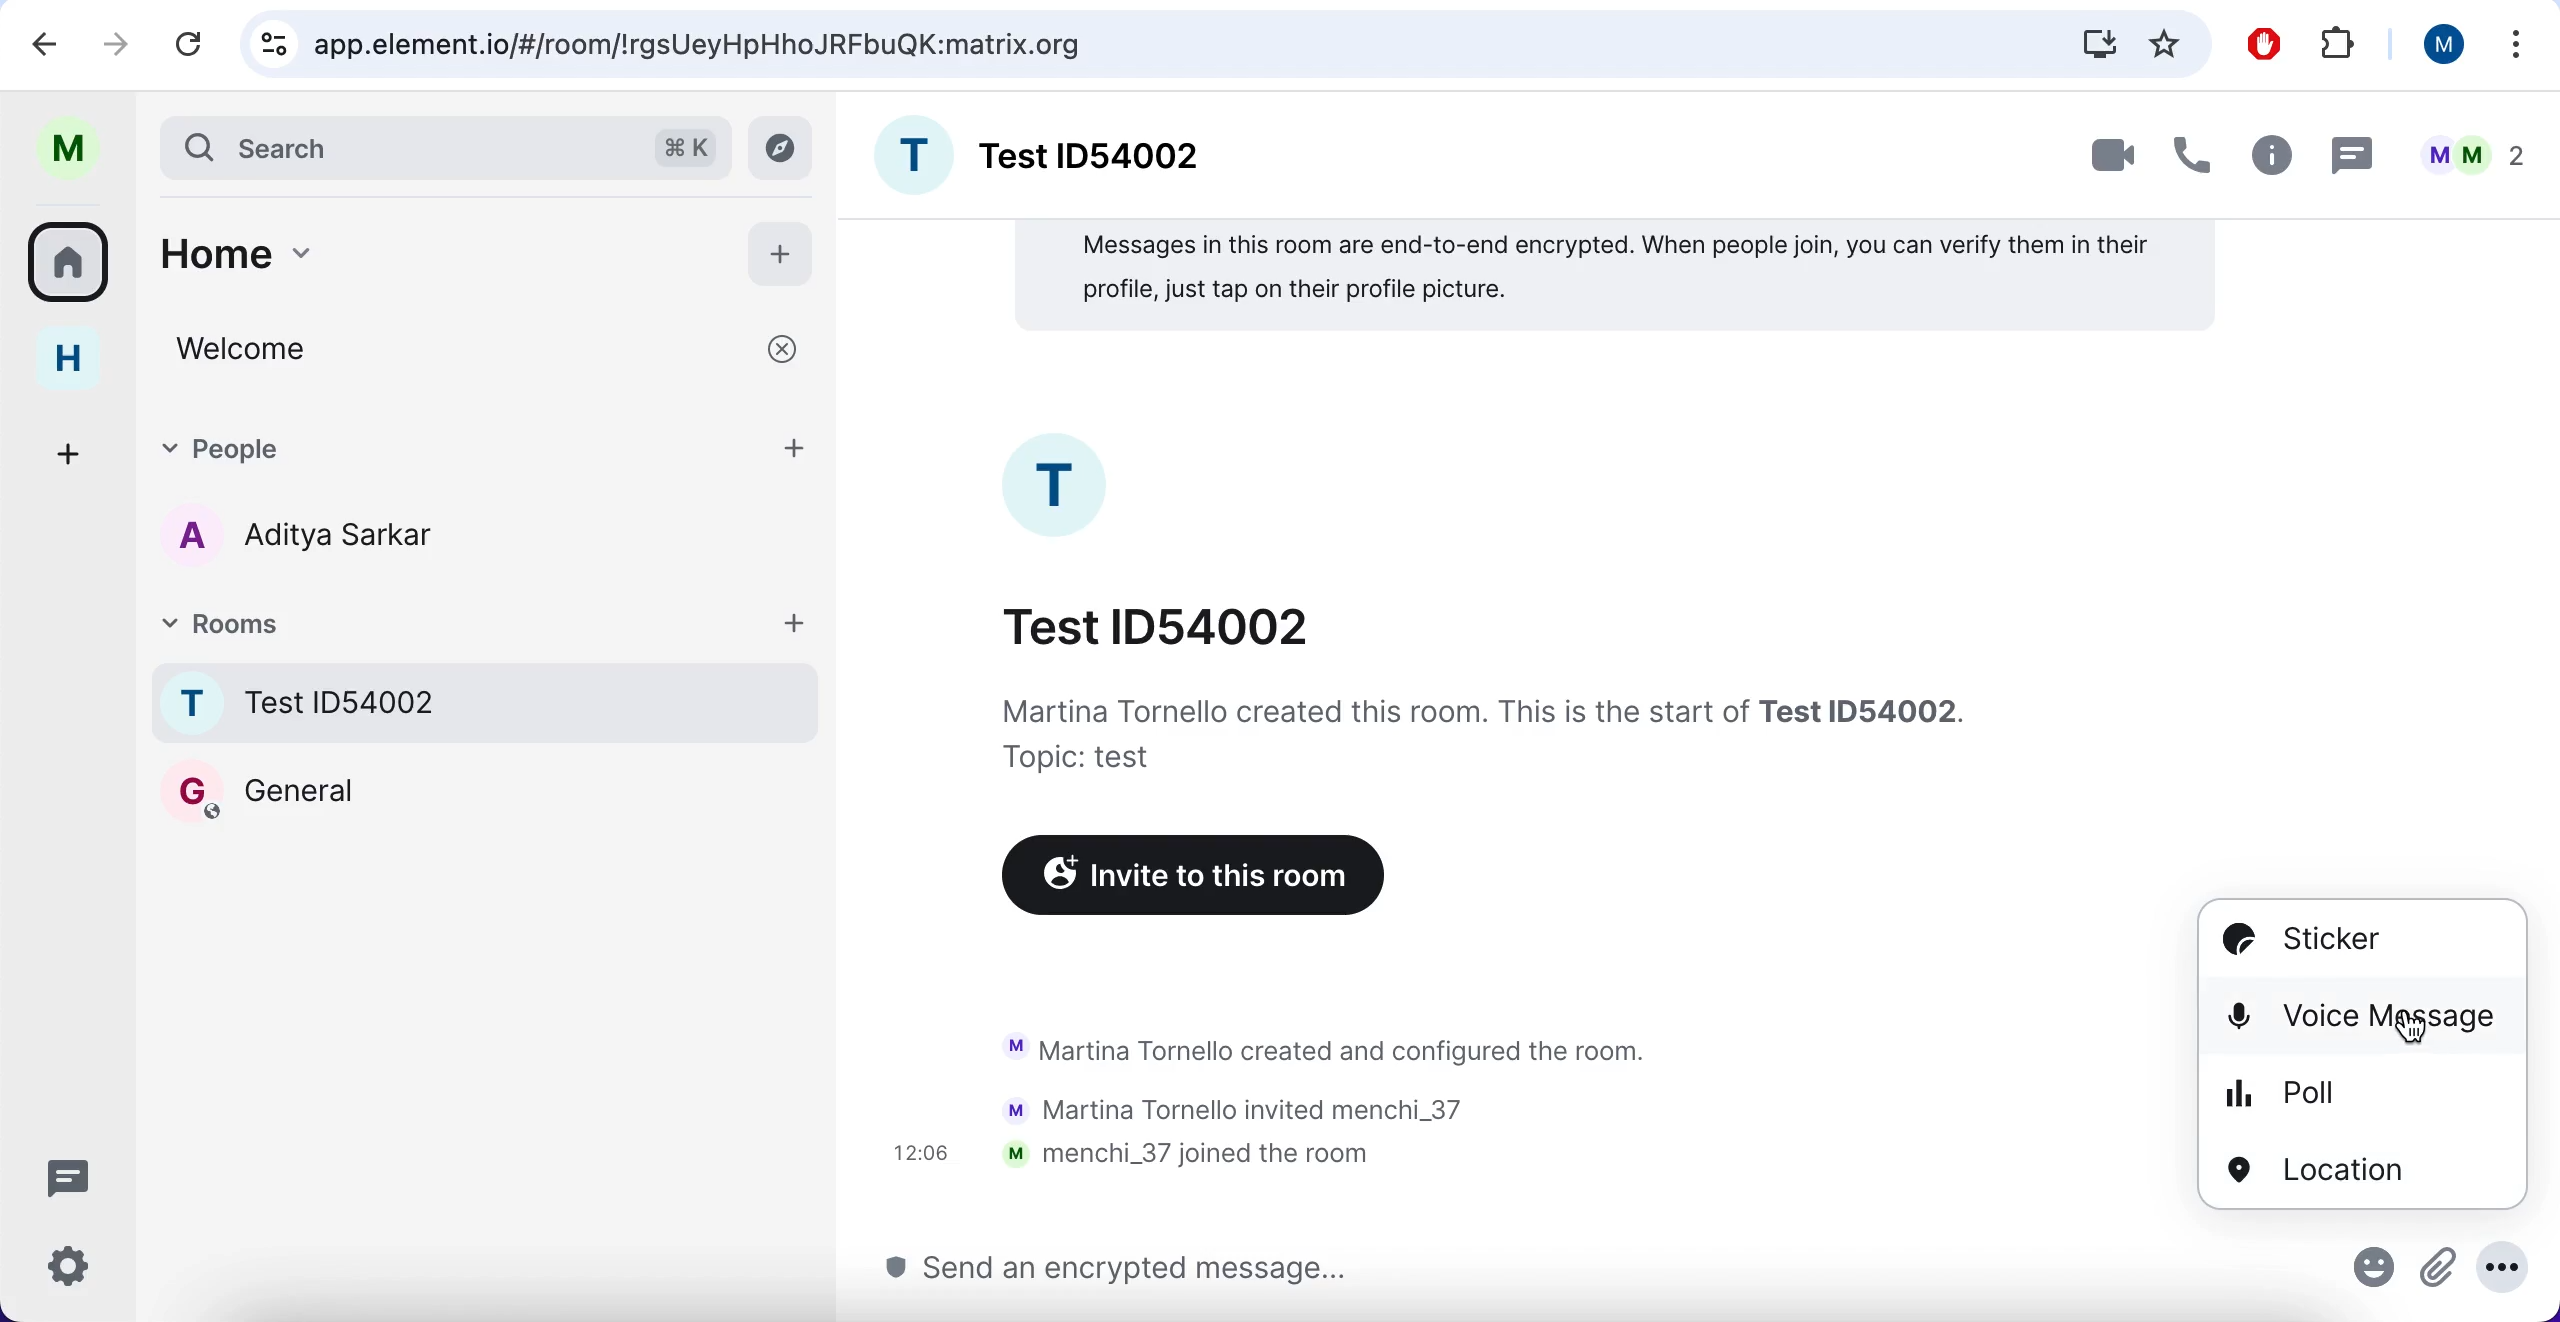  Describe the element at coordinates (290, 540) in the screenshot. I see `contacts` at that location.